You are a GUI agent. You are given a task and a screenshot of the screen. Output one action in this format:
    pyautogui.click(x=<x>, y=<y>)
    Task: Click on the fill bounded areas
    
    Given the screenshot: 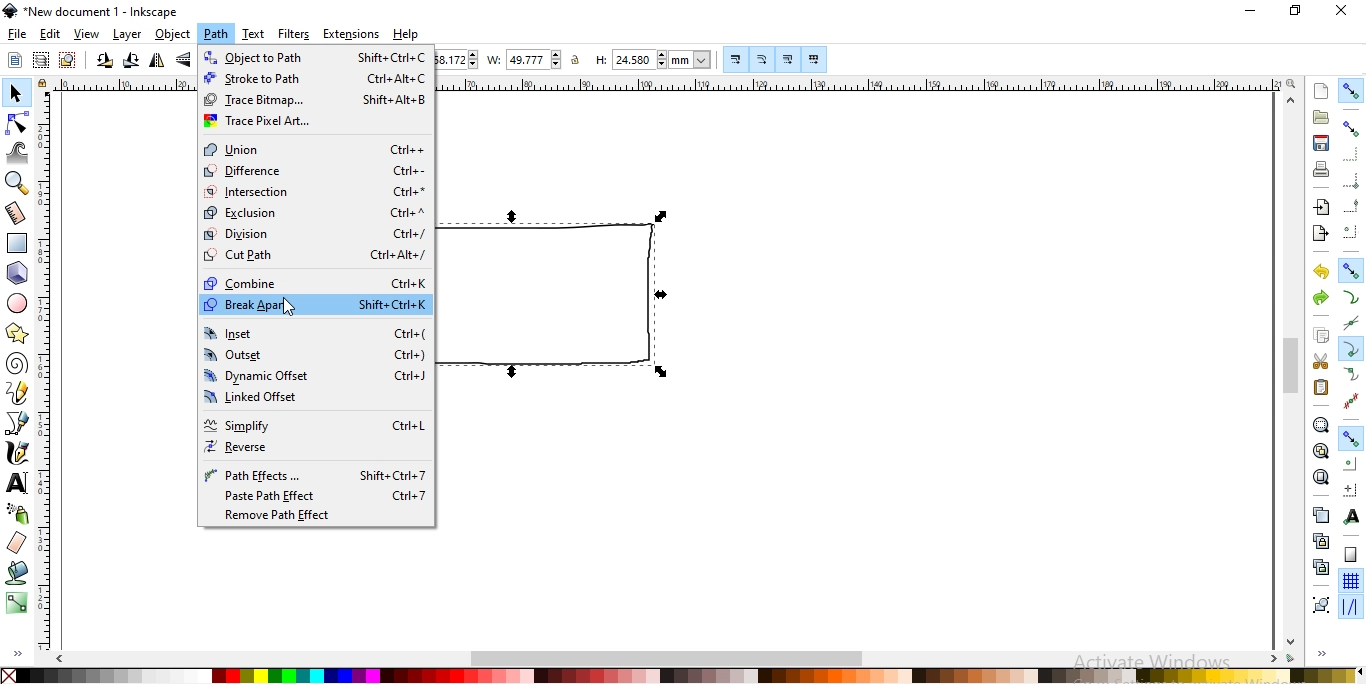 What is the action you would take?
    pyautogui.click(x=21, y=572)
    